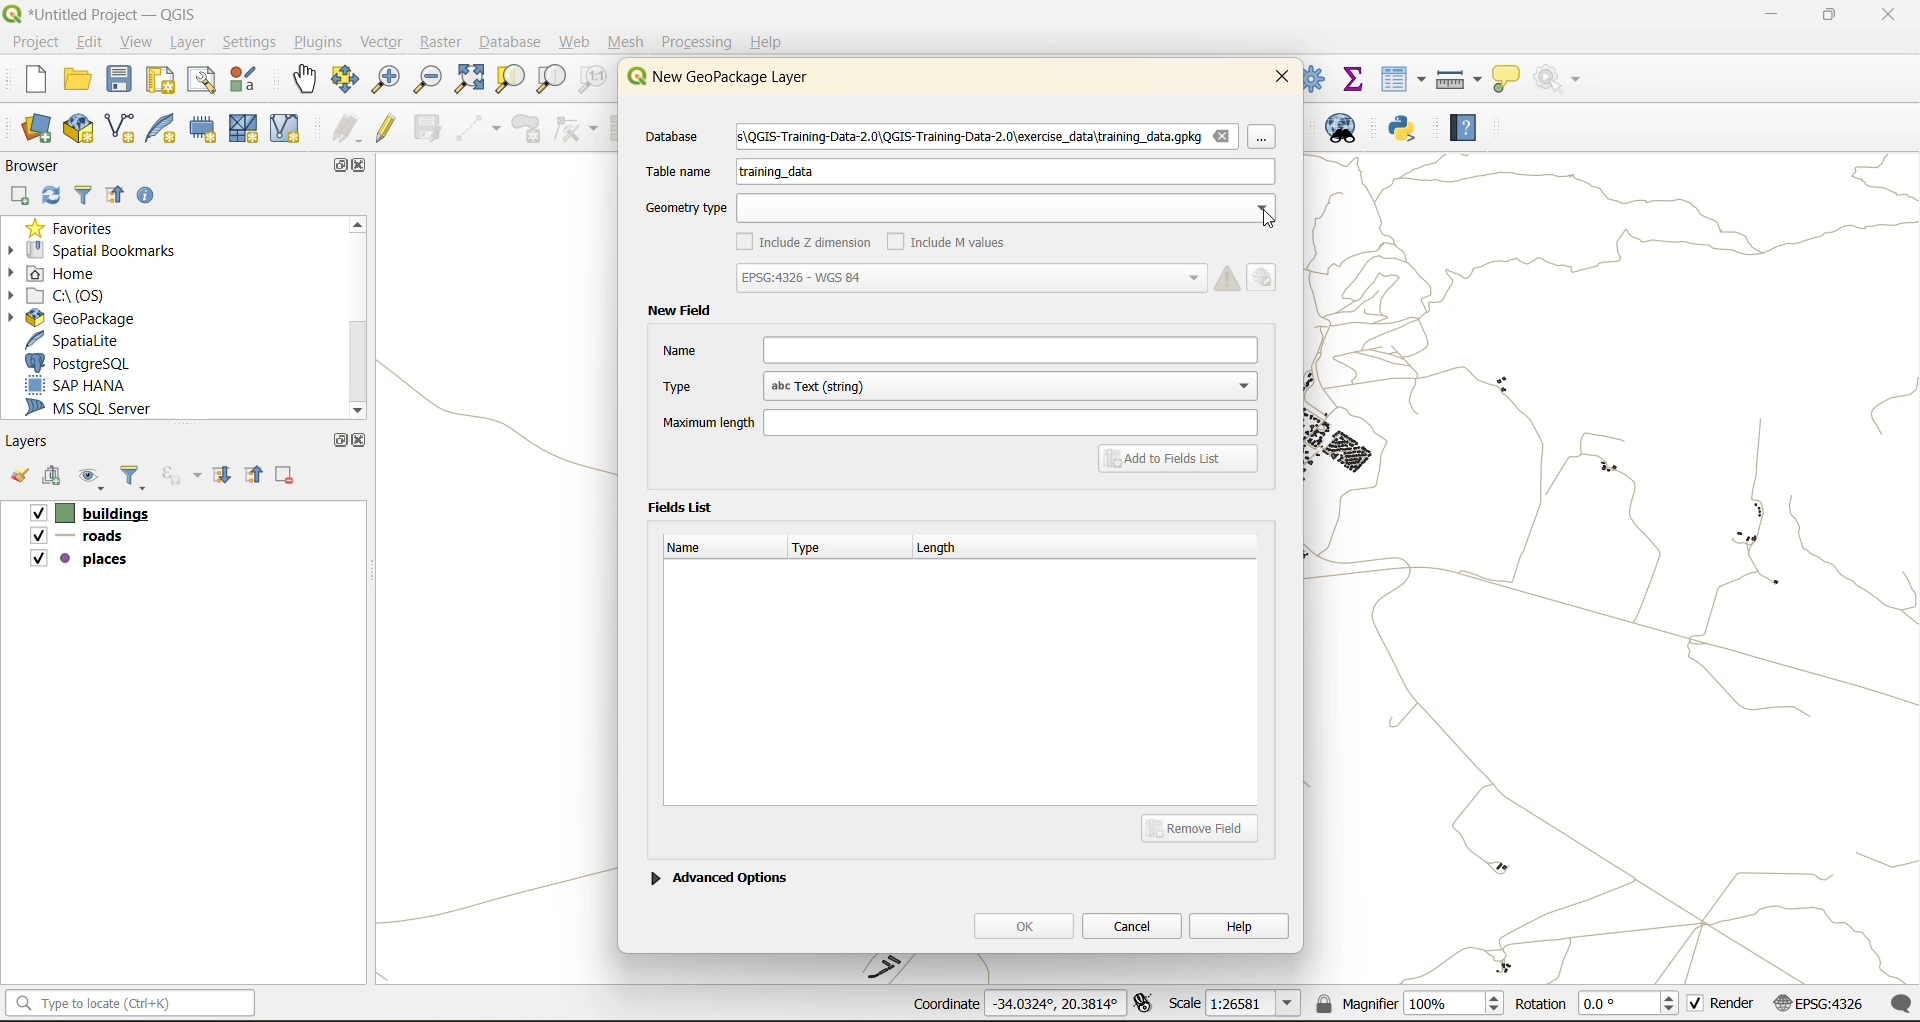  I want to click on postgresql, so click(93, 363).